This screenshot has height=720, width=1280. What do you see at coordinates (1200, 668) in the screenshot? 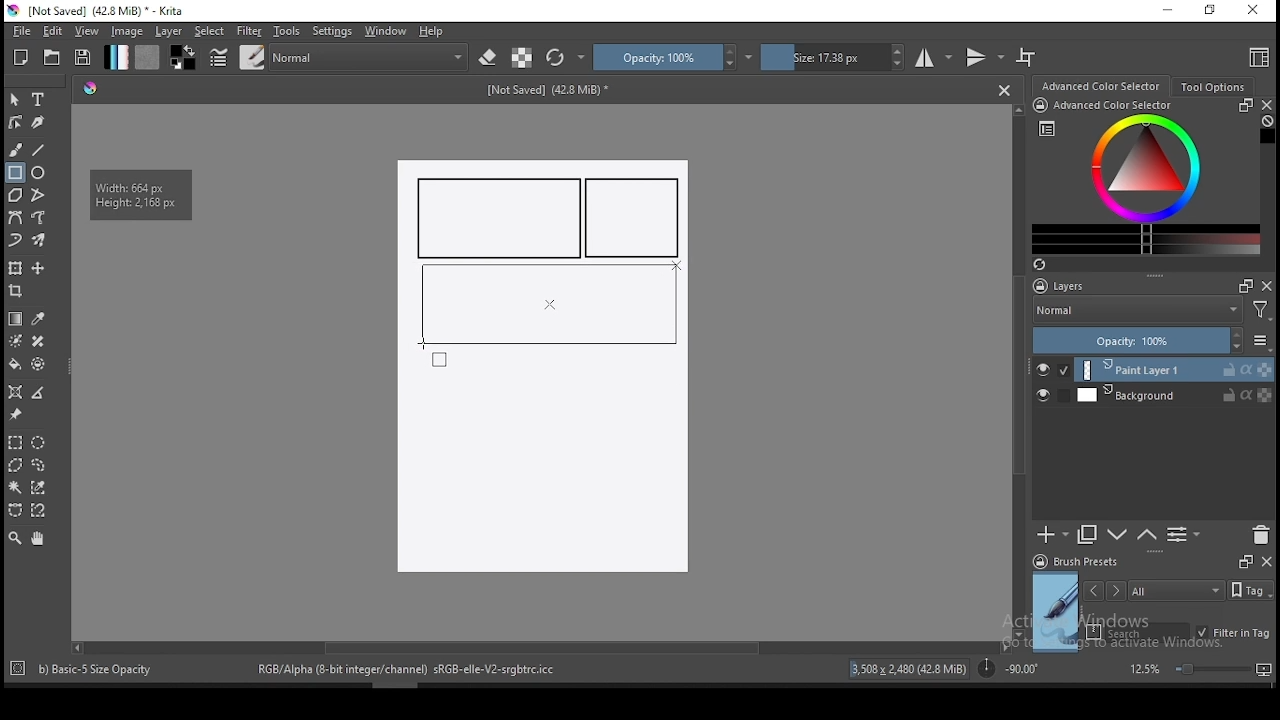
I see `zoom level` at bounding box center [1200, 668].